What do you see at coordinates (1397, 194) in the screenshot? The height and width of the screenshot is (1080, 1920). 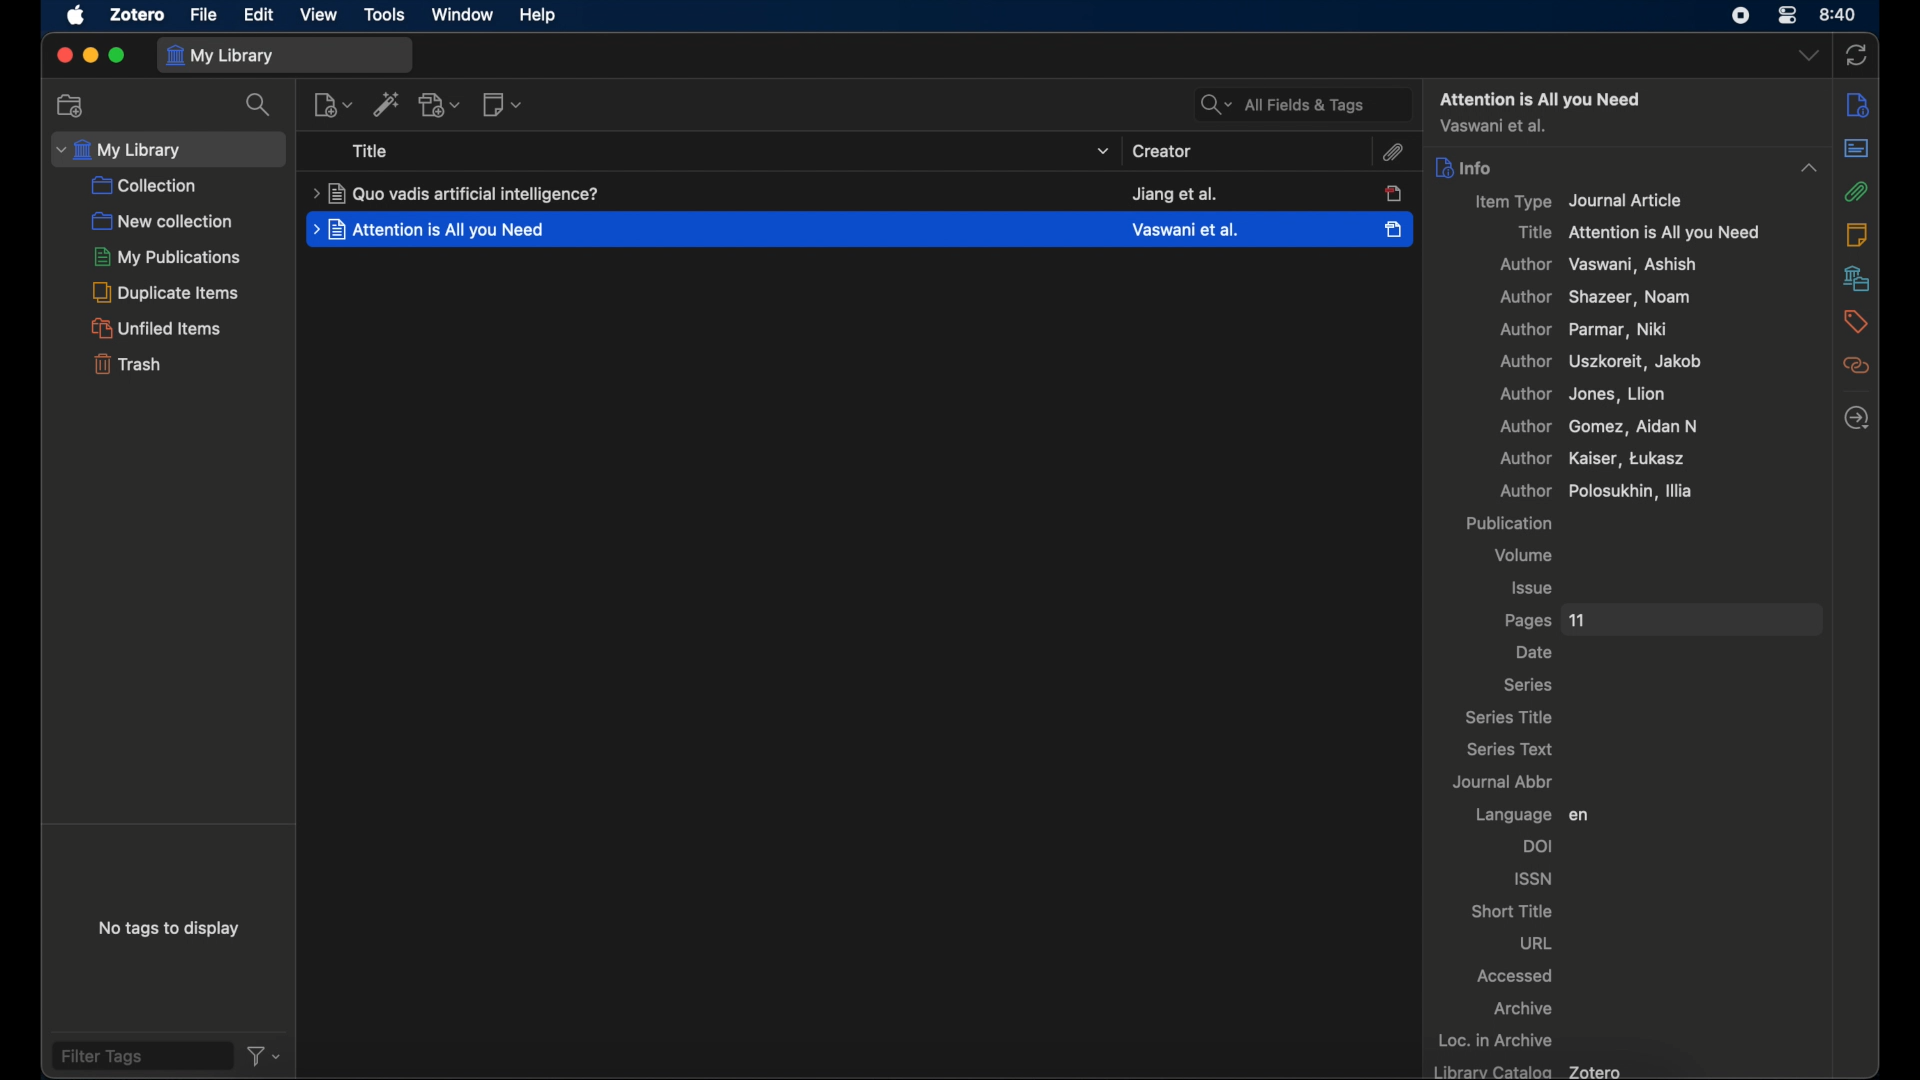 I see `item unselected` at bounding box center [1397, 194].